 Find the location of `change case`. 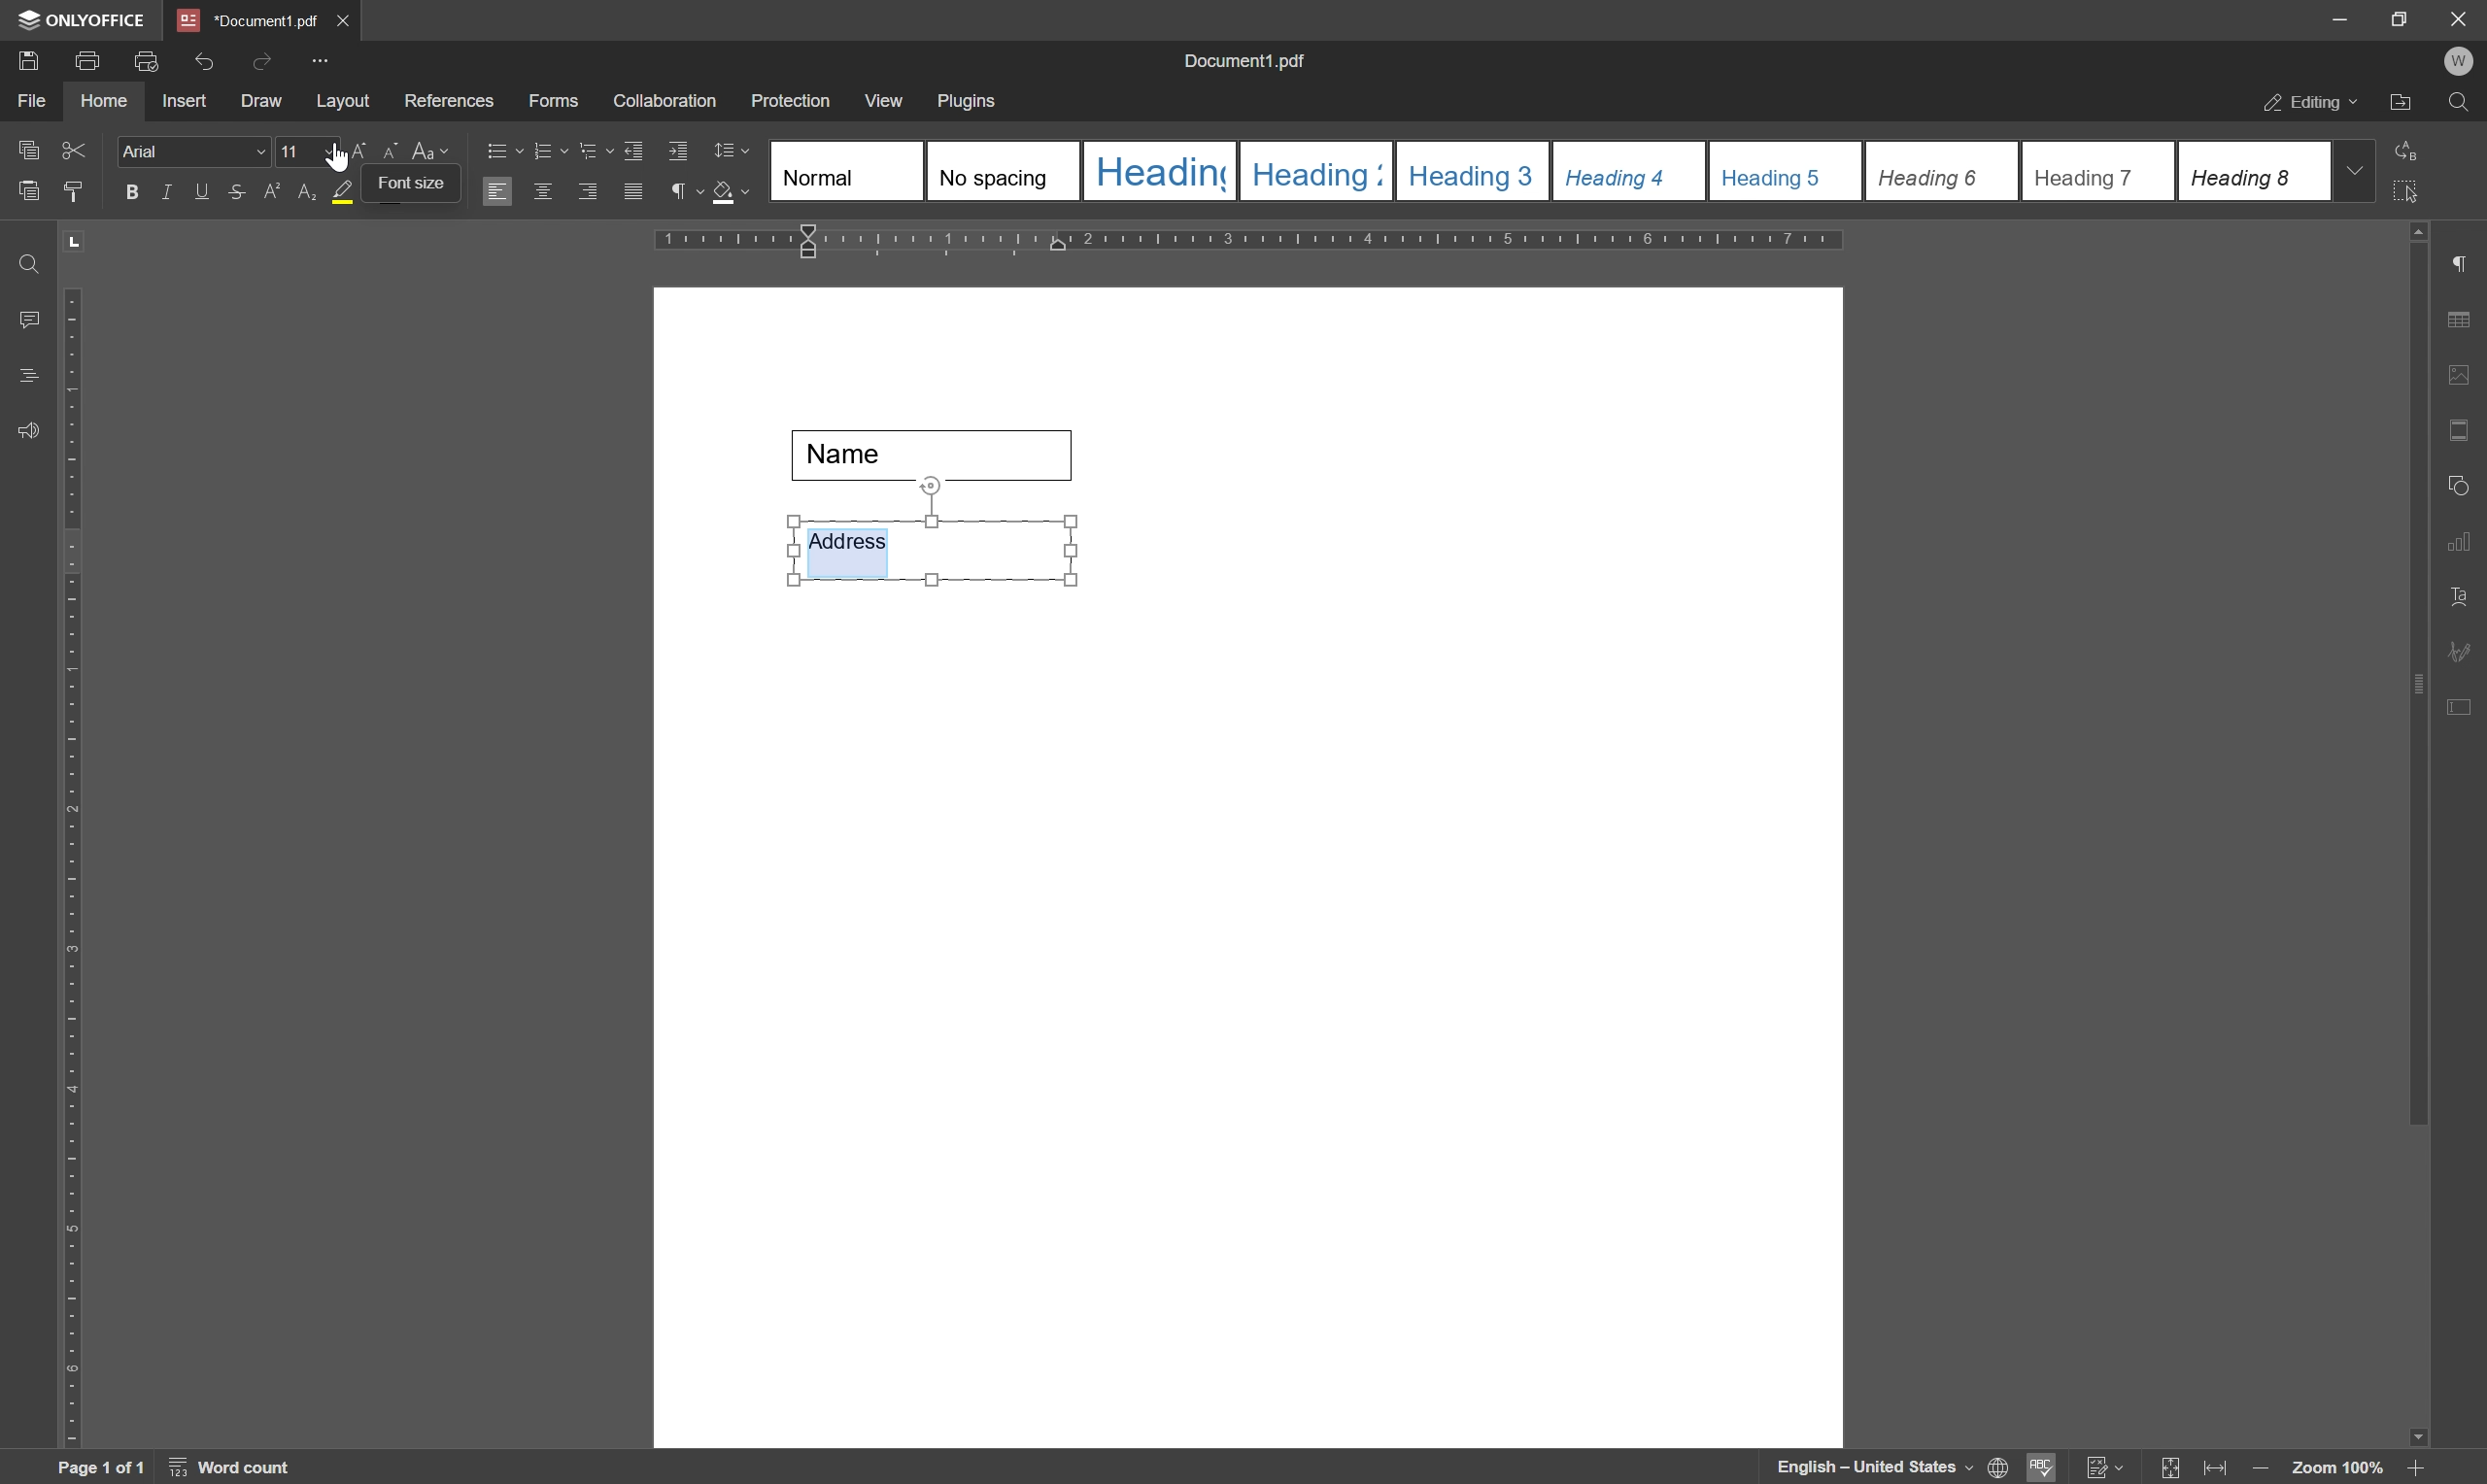

change case is located at coordinates (434, 149).